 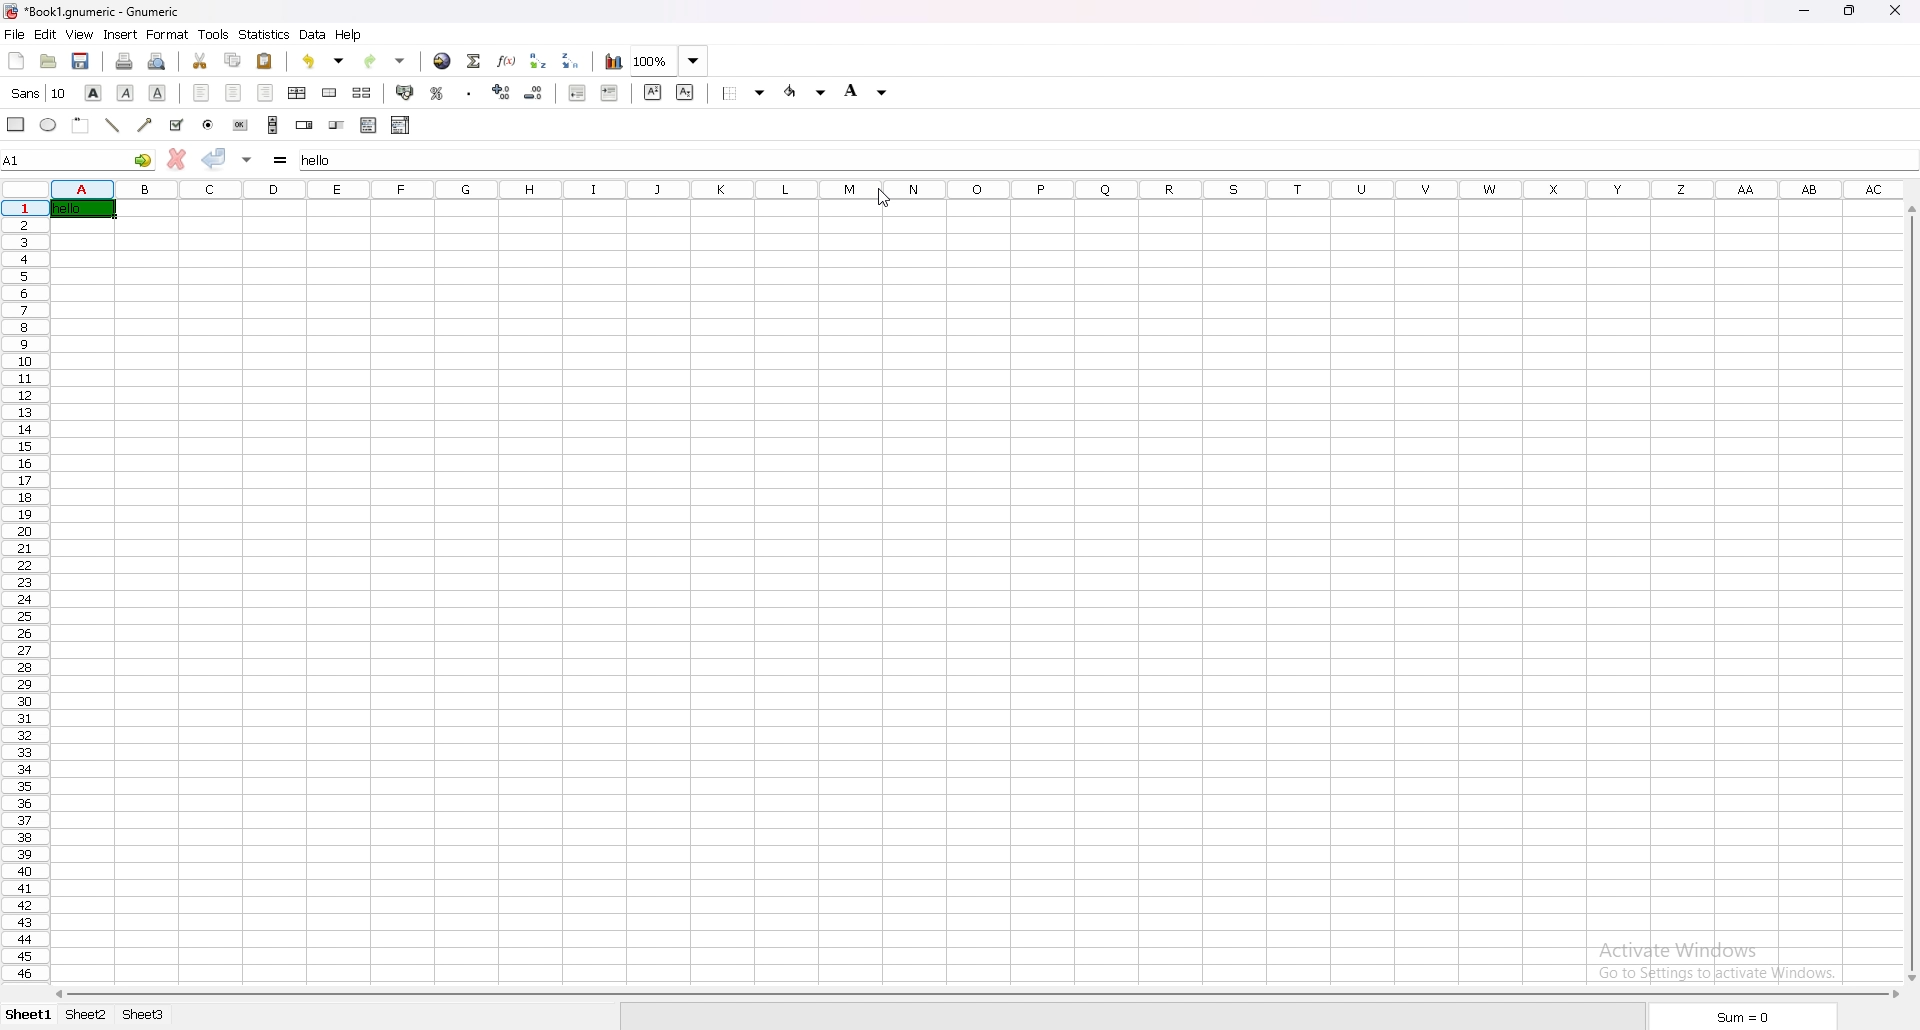 I want to click on edit, so click(x=46, y=34).